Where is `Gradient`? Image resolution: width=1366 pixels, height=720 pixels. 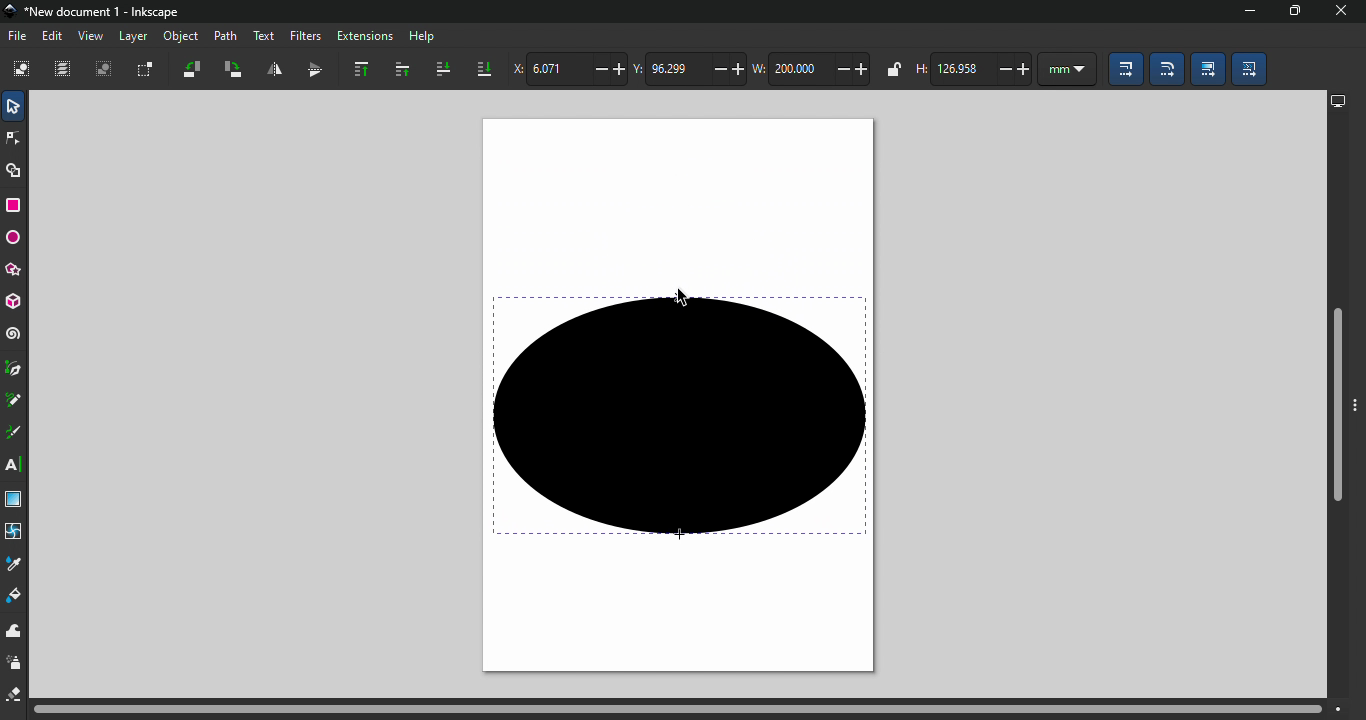
Gradient is located at coordinates (14, 499).